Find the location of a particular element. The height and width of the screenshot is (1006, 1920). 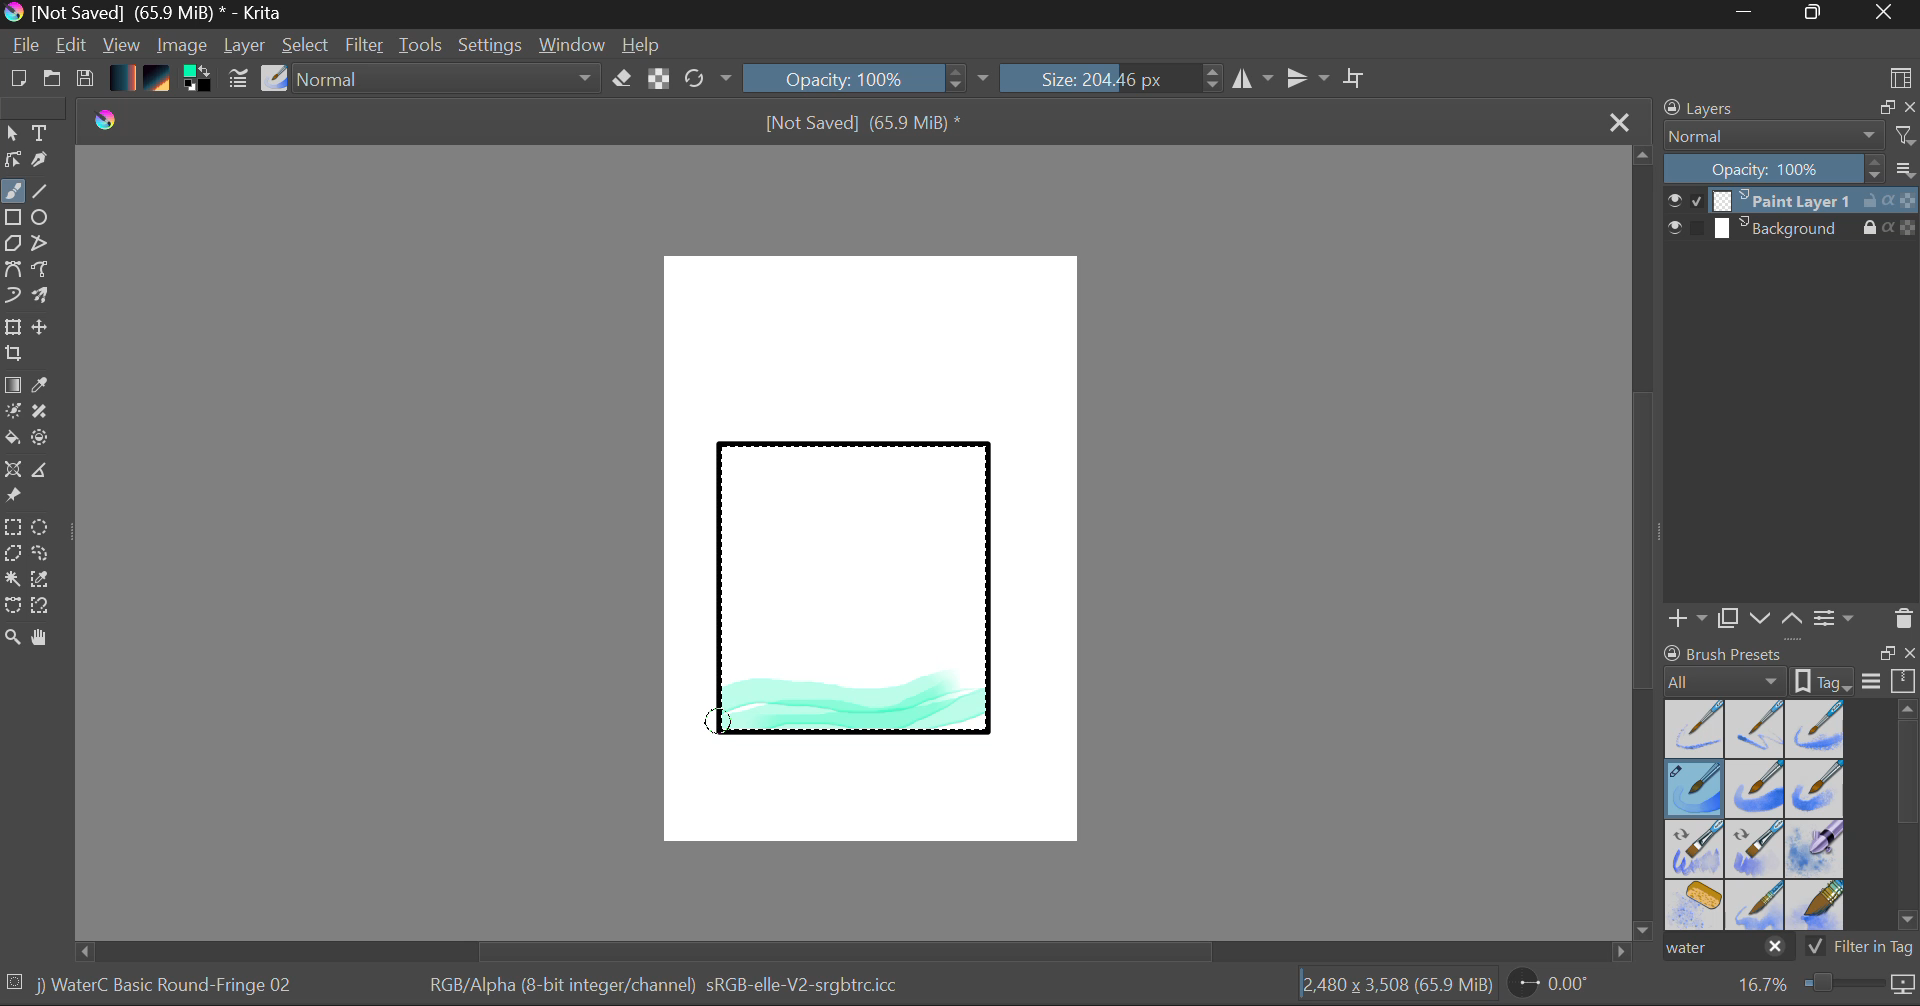

Select is located at coordinates (307, 46).